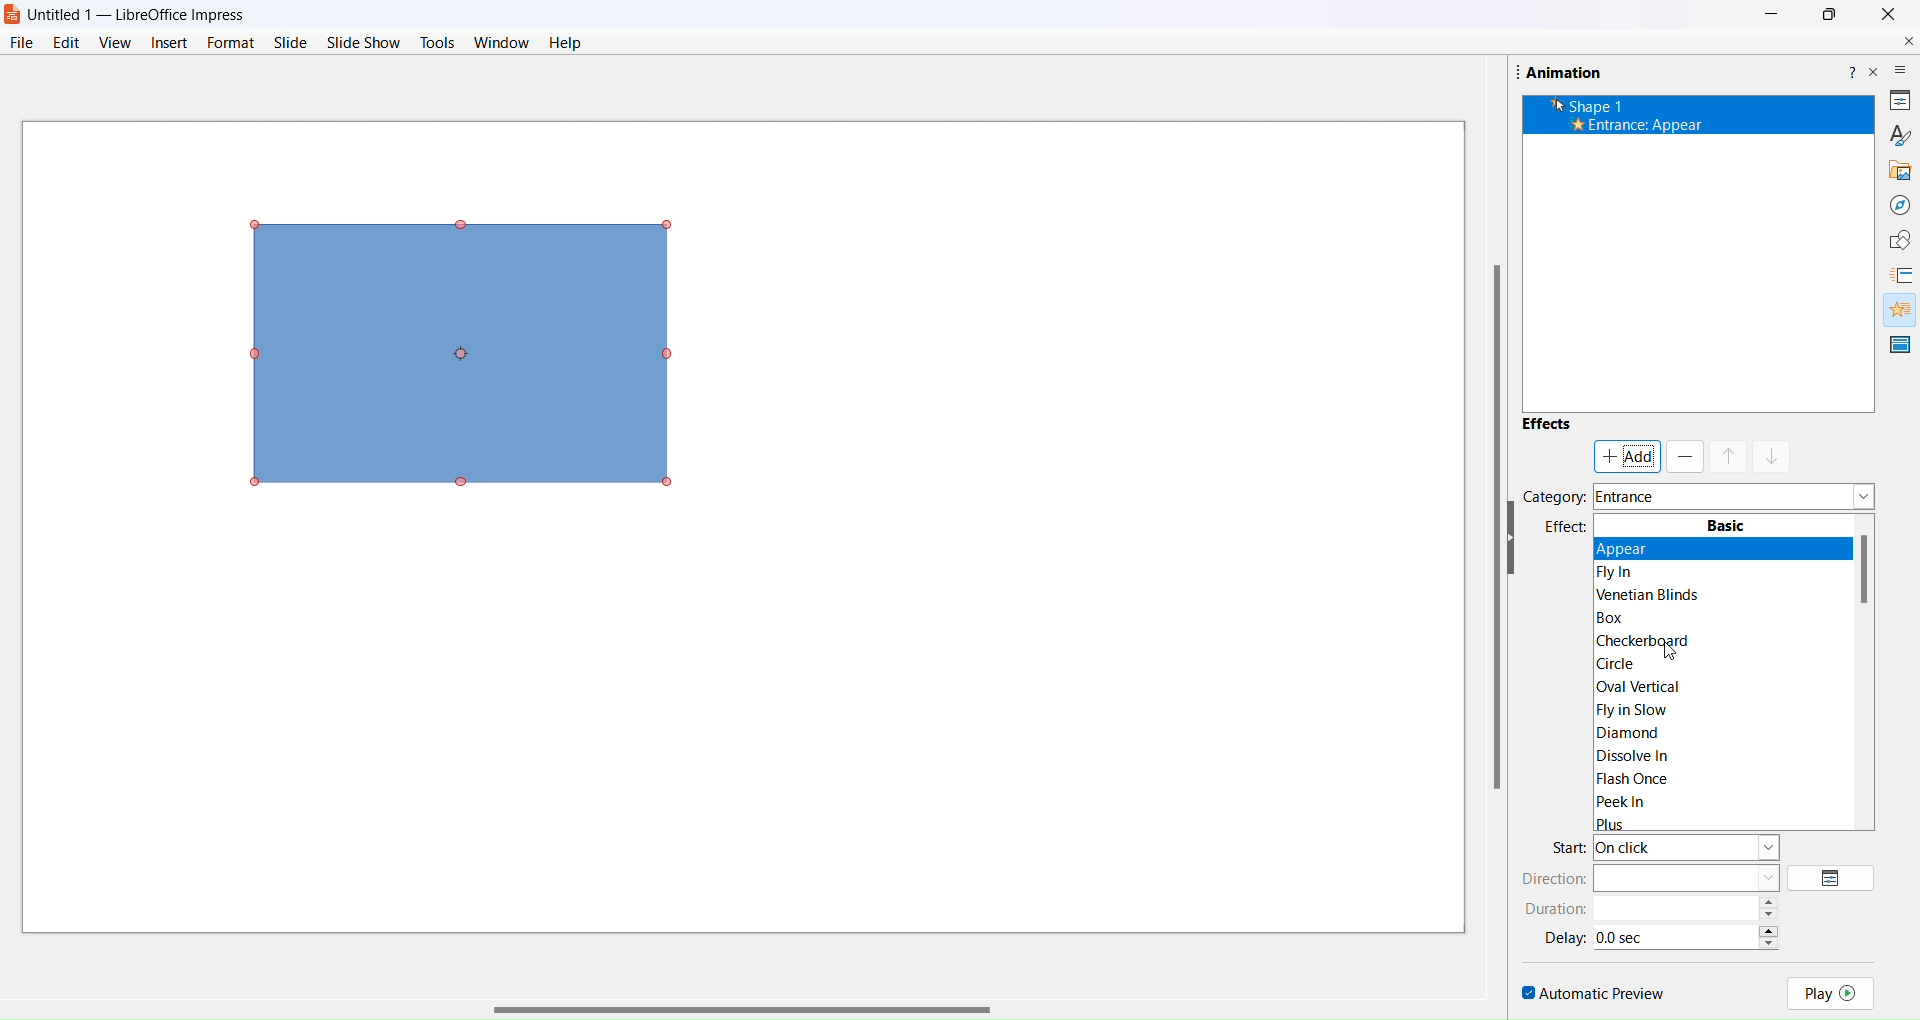  Describe the element at coordinates (1567, 937) in the screenshot. I see `delay` at that location.